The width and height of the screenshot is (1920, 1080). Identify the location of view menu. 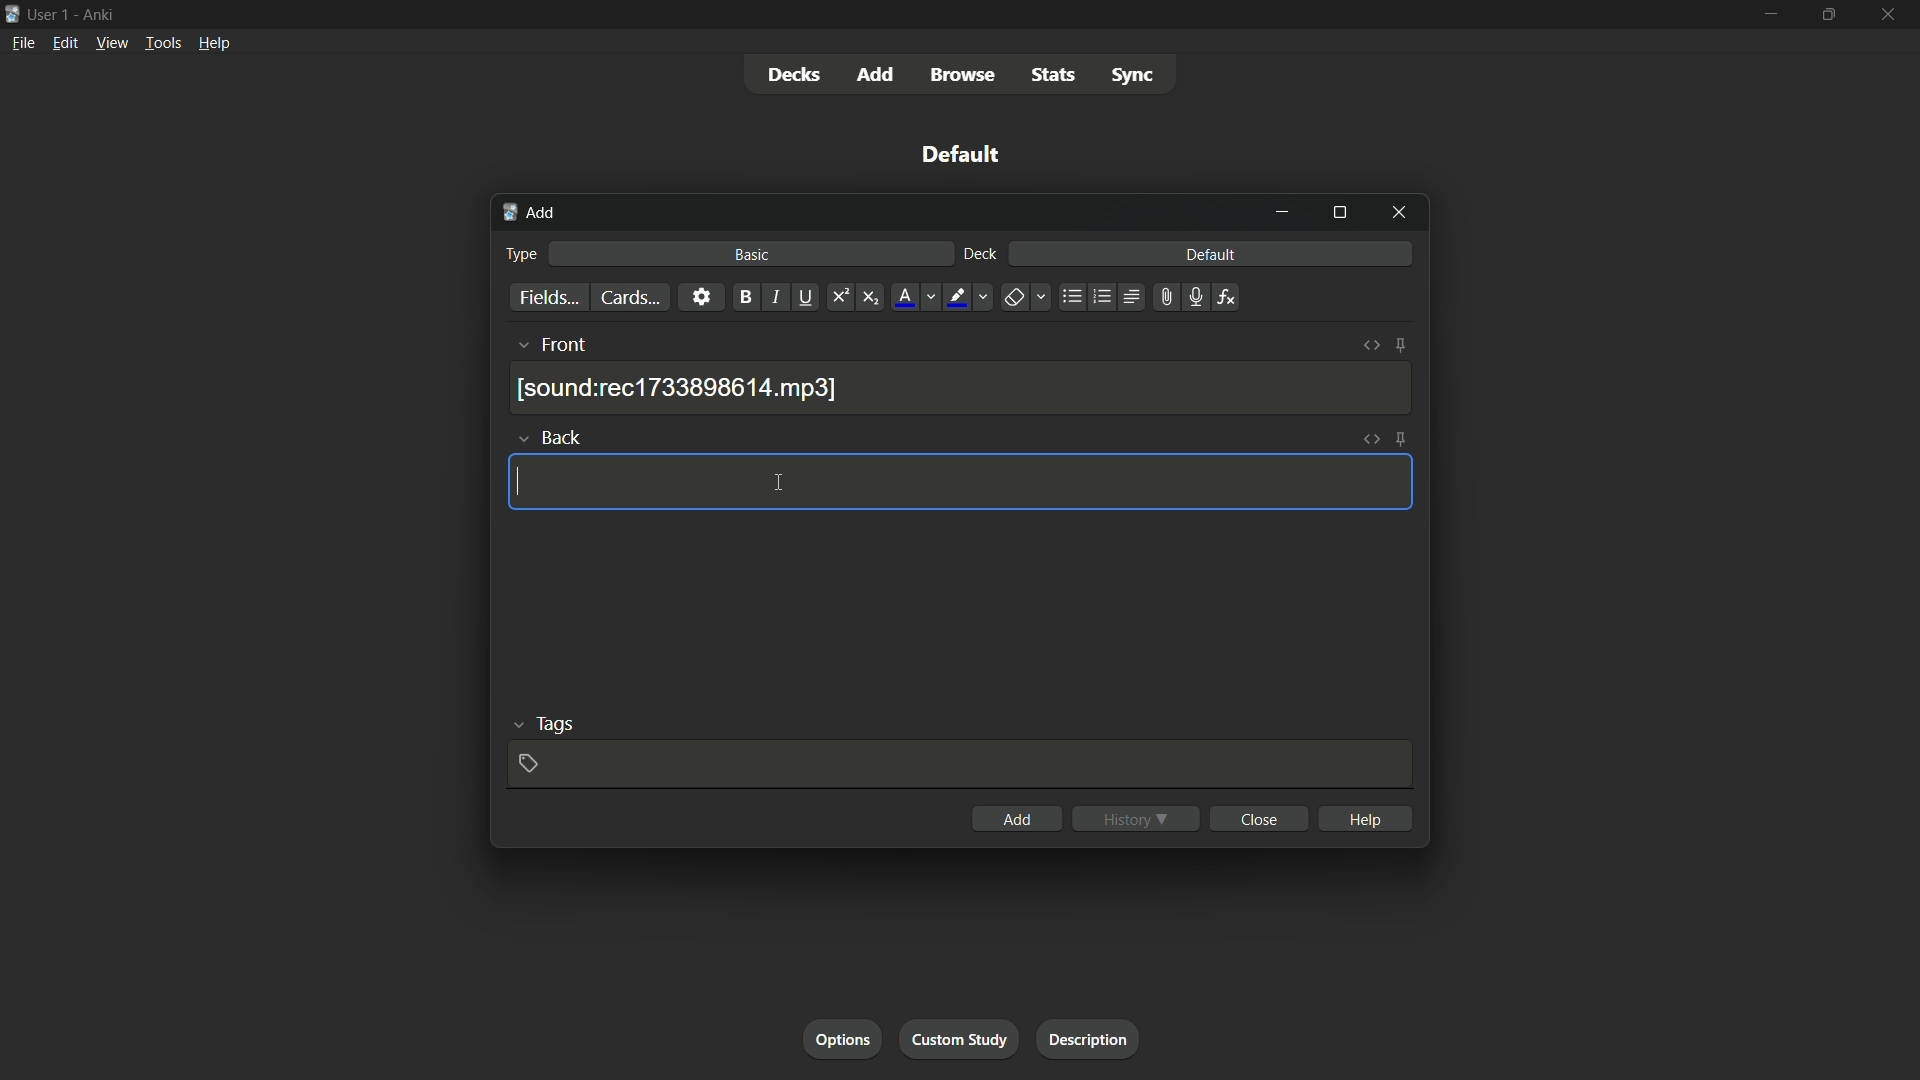
(112, 43).